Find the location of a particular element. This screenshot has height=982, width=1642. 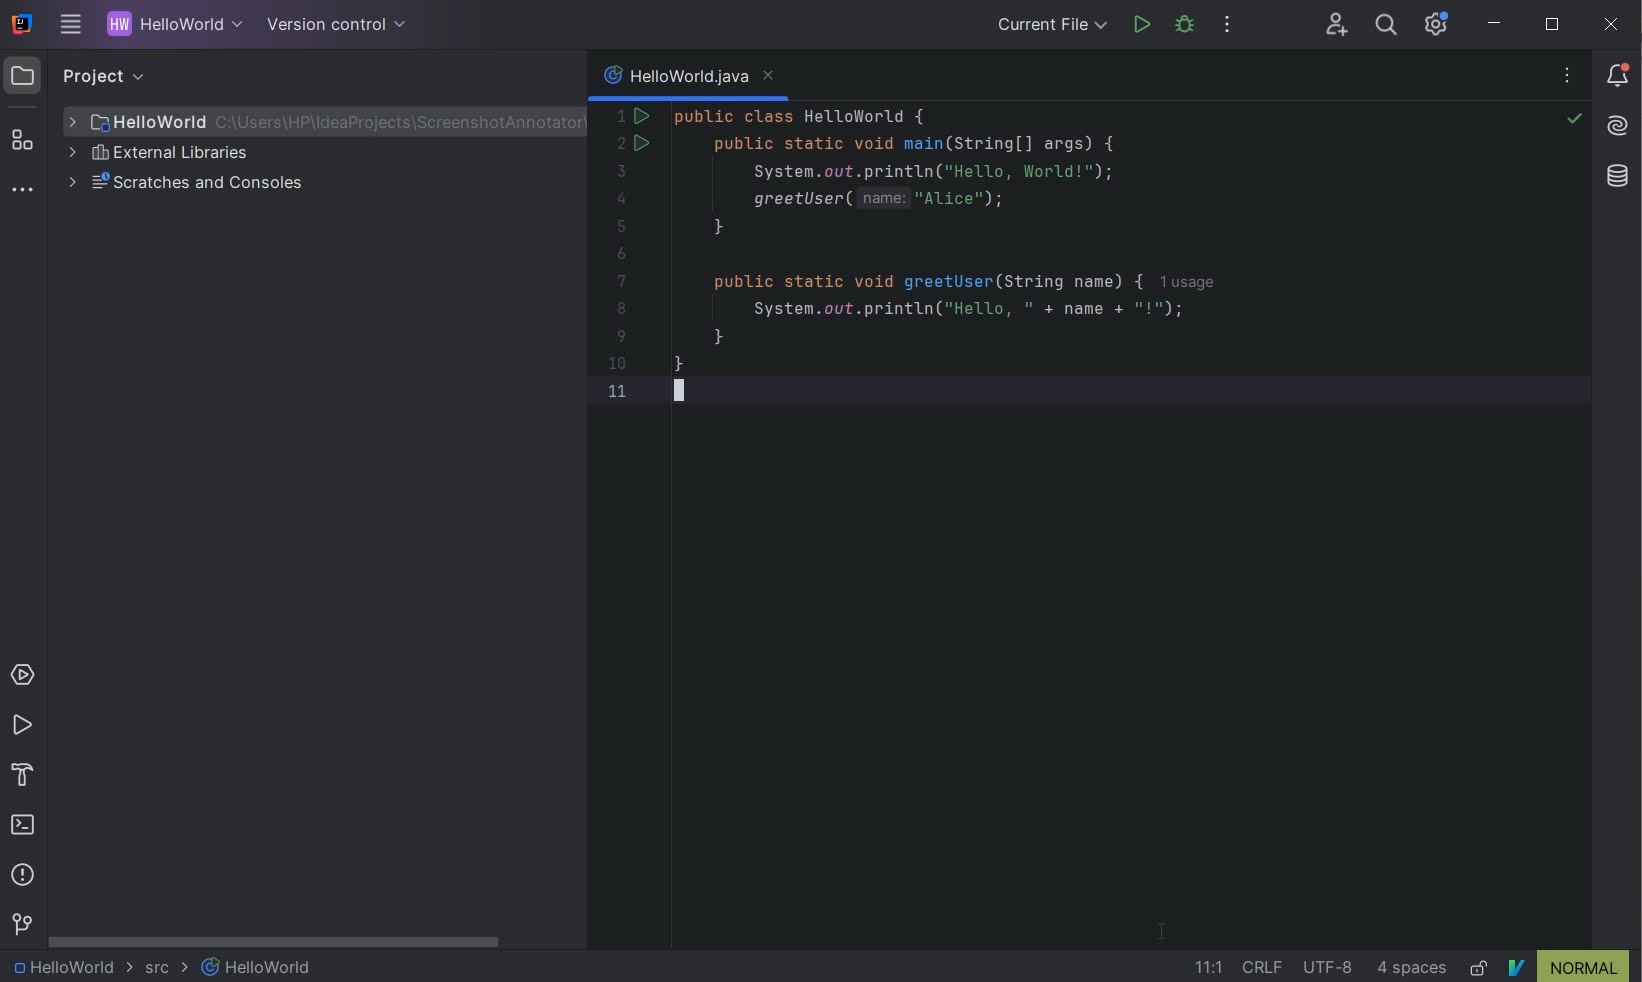

MAIN MENU is located at coordinates (66, 26).